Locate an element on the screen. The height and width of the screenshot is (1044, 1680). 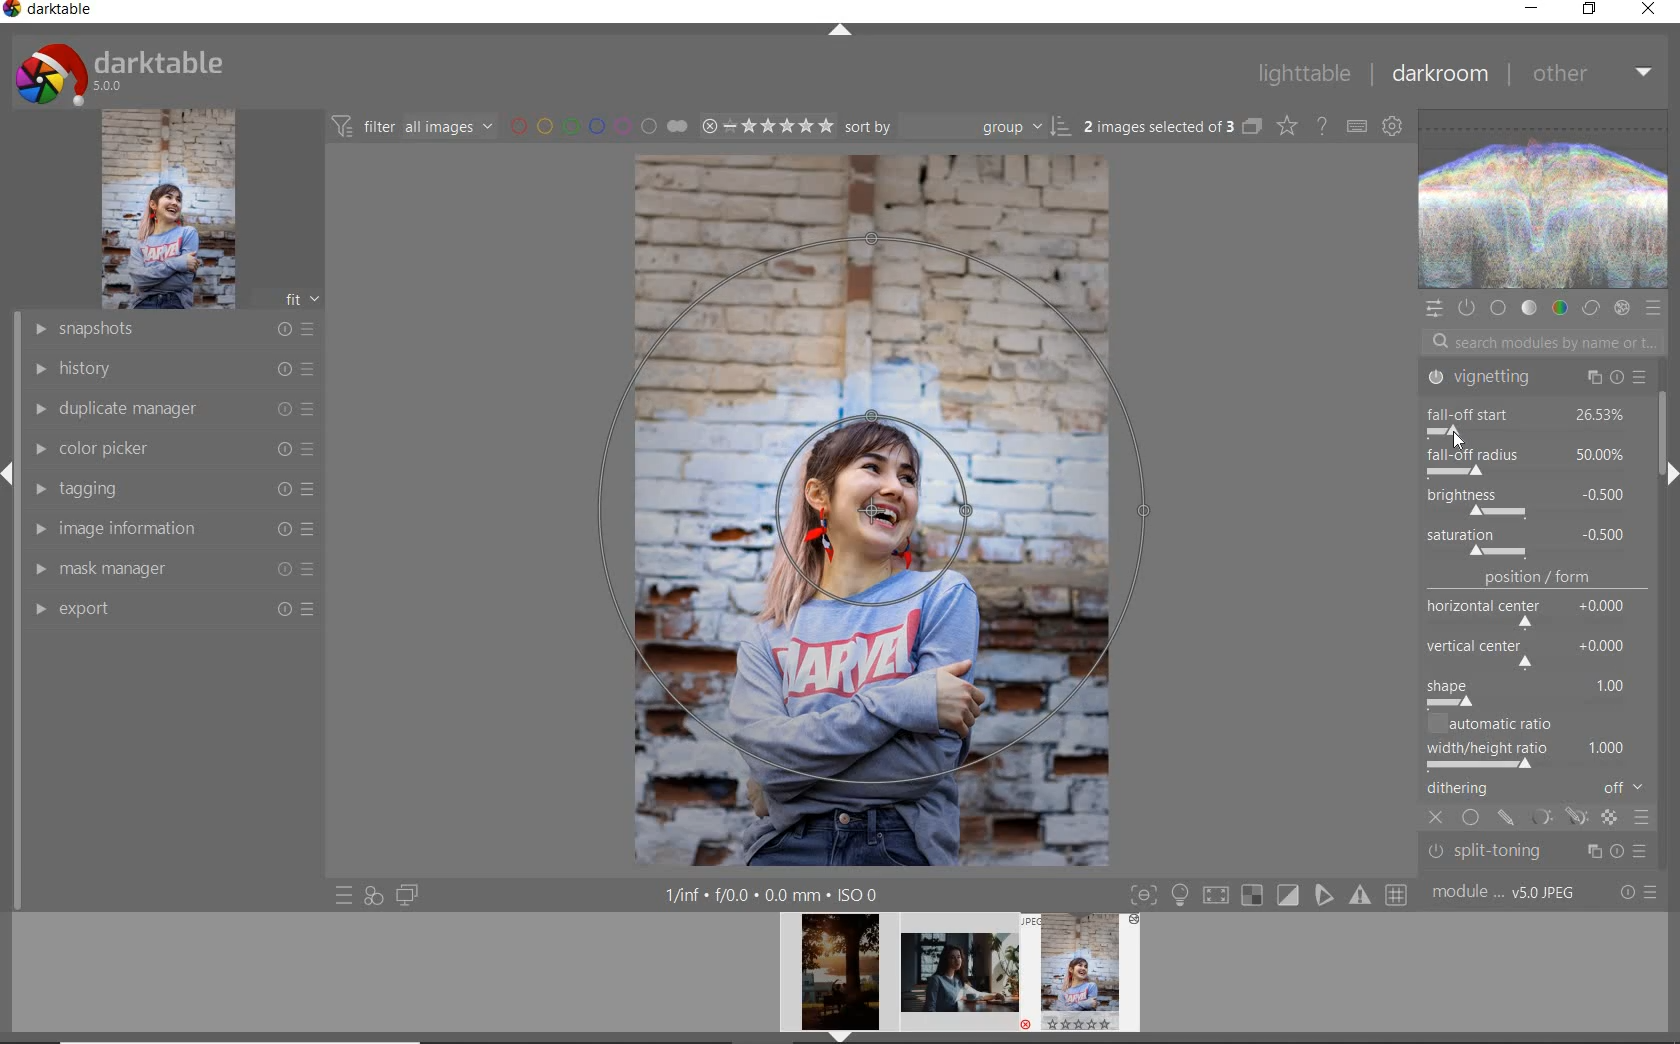
DARKROOM is located at coordinates (1439, 74).